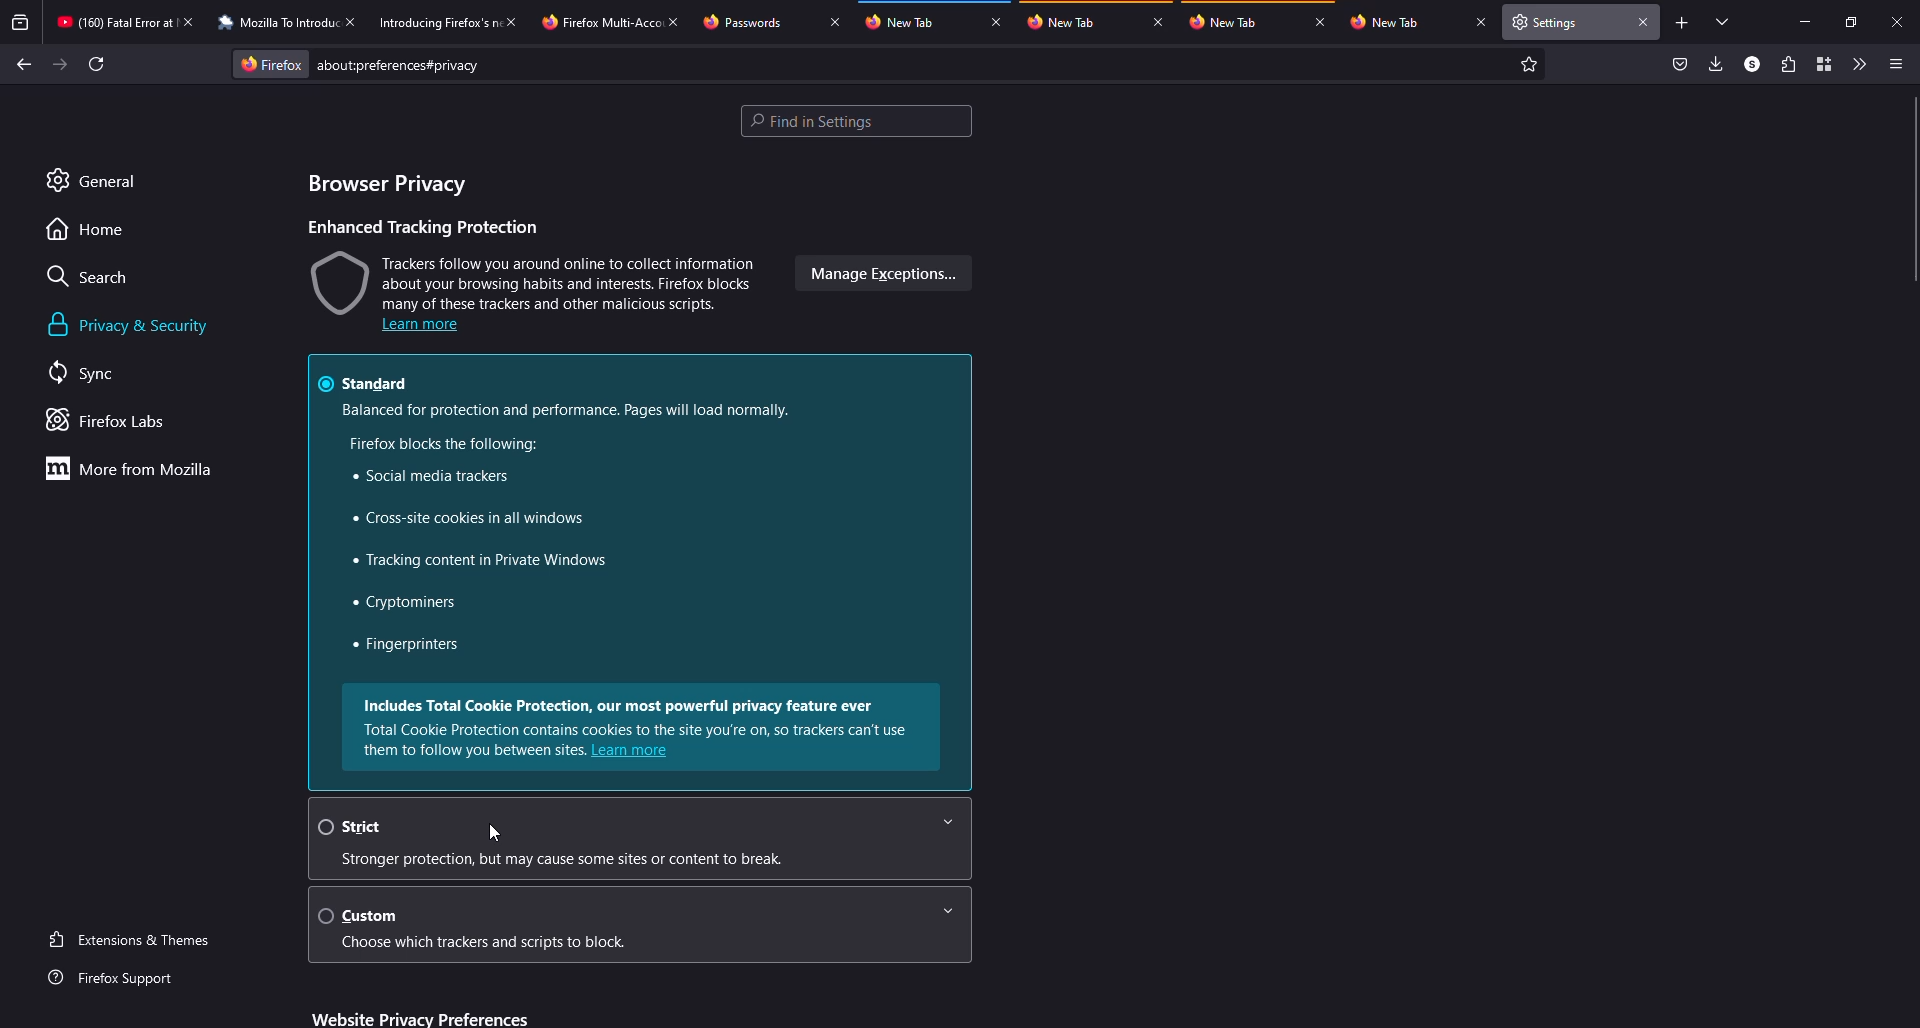 The height and width of the screenshot is (1028, 1920). I want to click on close, so click(1645, 25).